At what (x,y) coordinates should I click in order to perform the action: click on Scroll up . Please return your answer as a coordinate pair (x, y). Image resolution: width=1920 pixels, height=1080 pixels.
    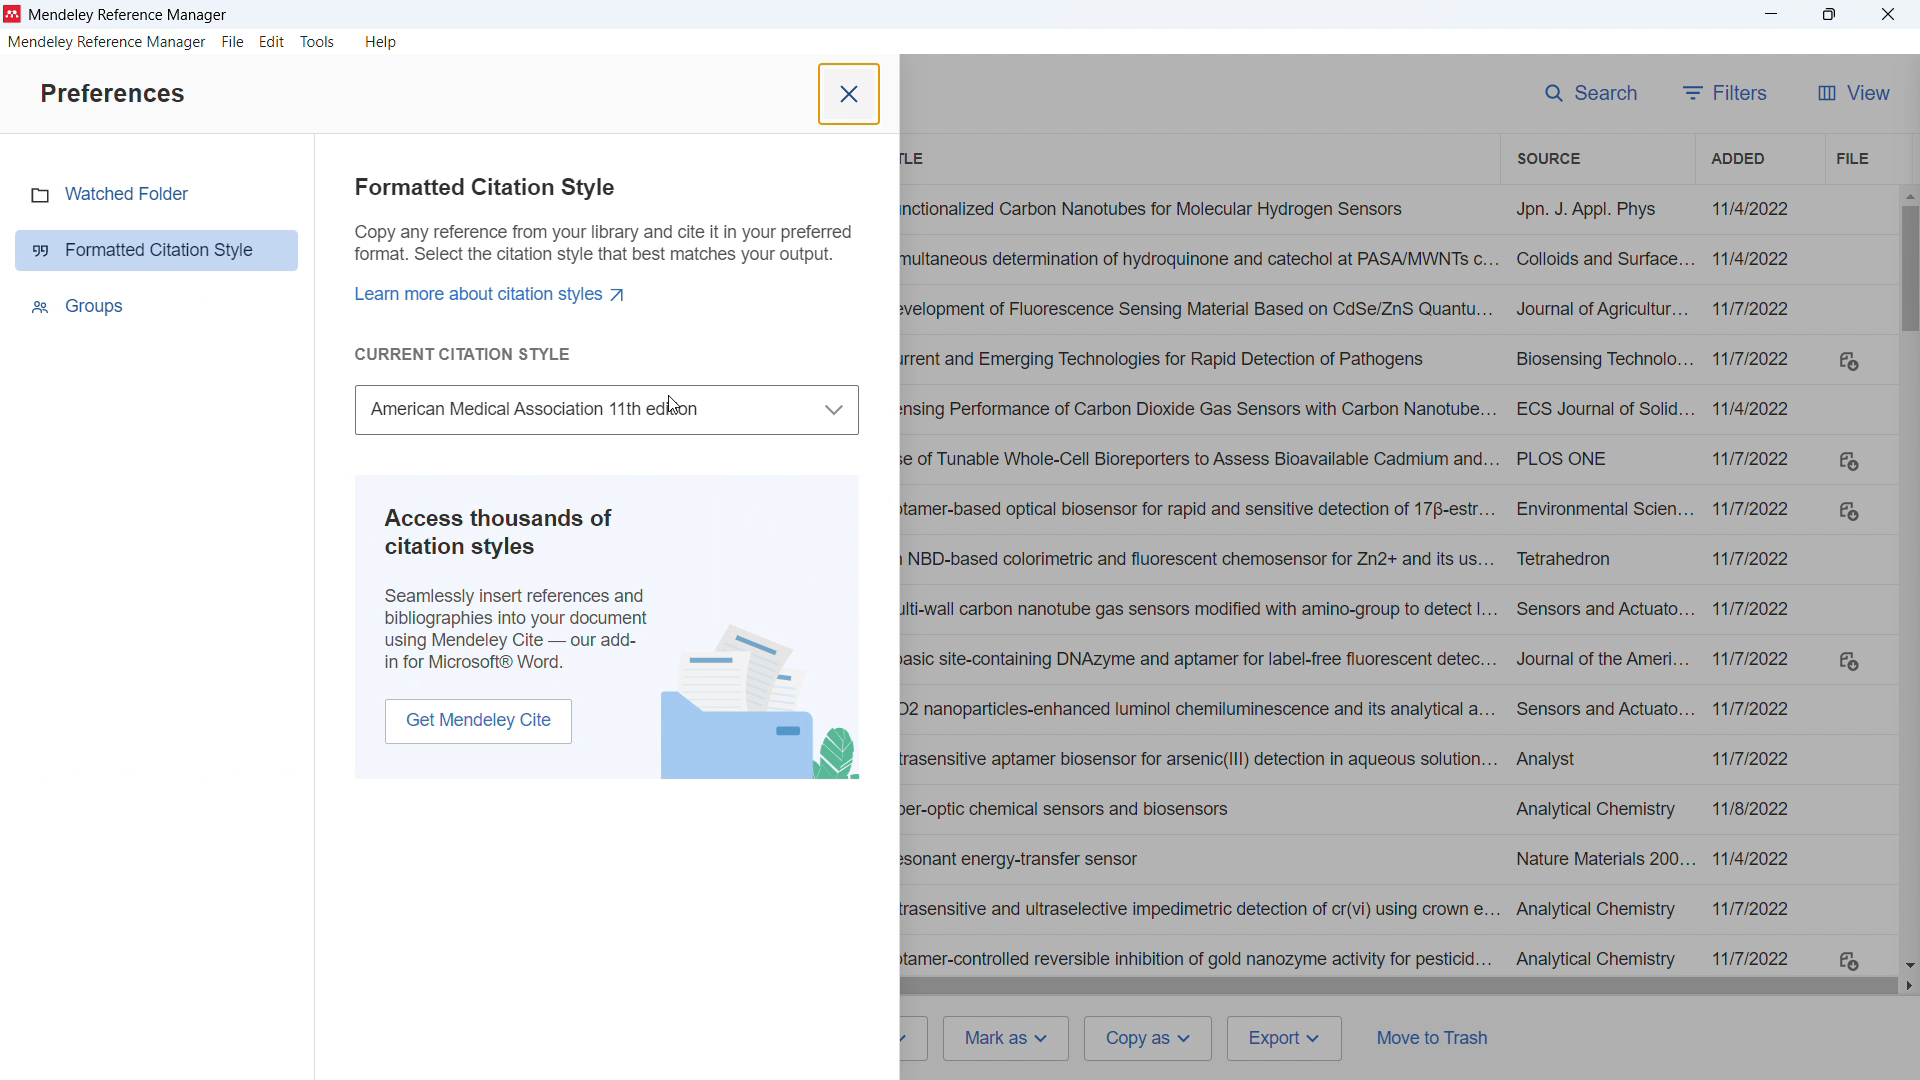
    Looking at the image, I should click on (1908, 196).